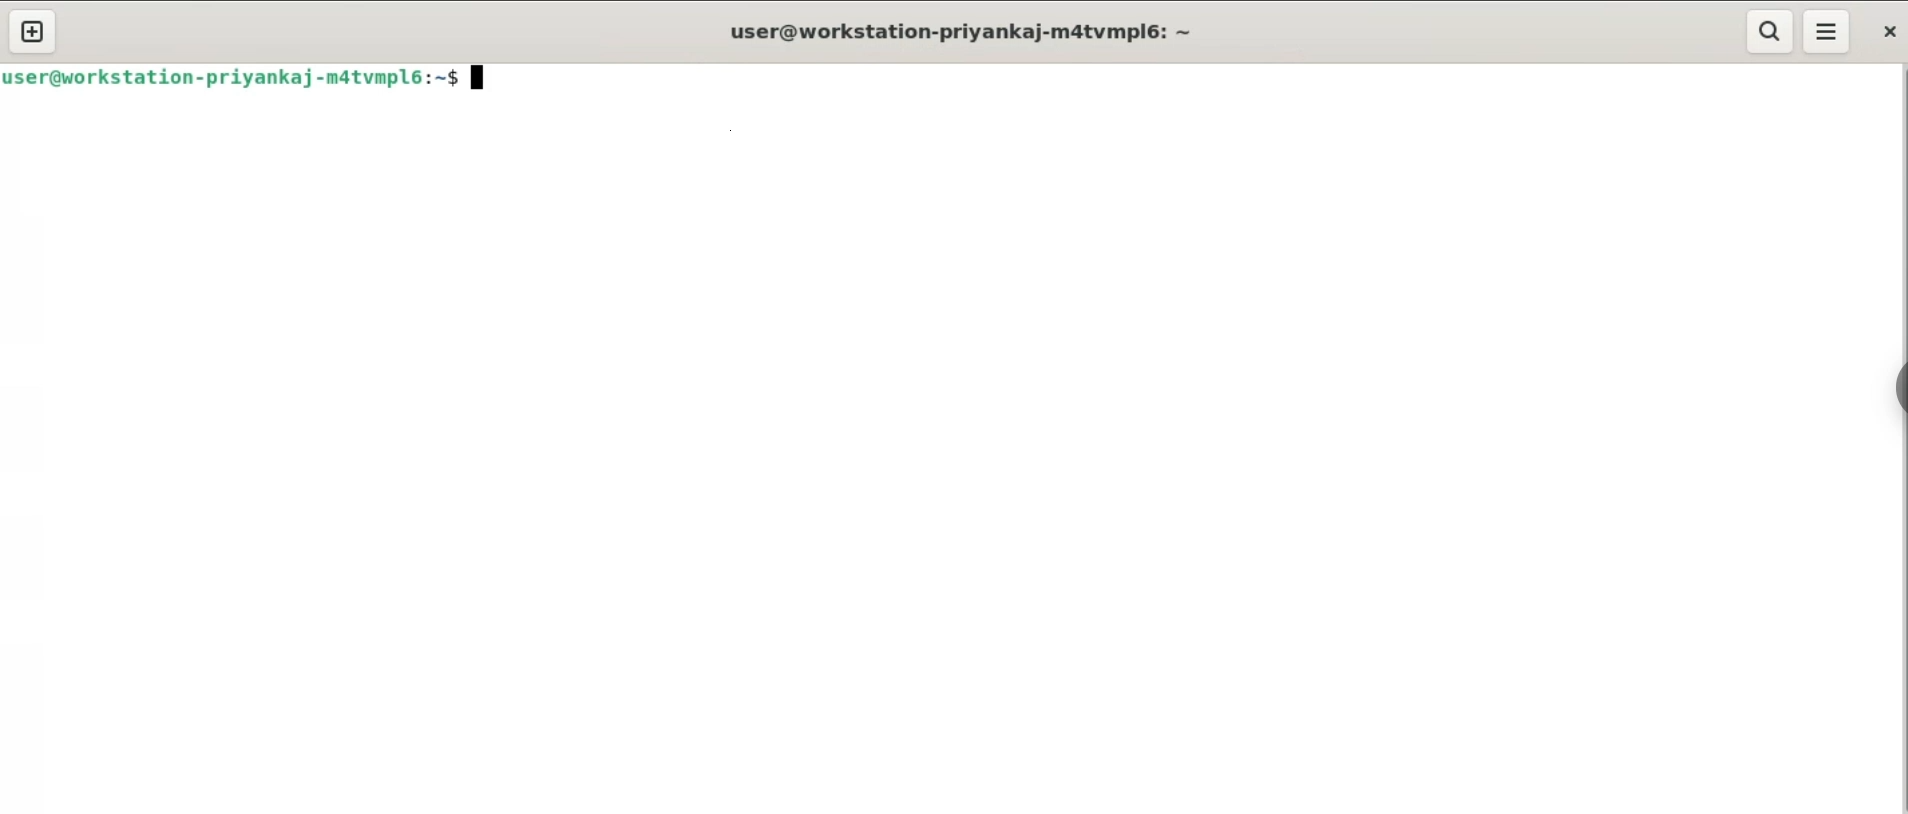  Describe the element at coordinates (253, 82) in the screenshot. I see `user@workstation-priyankaj-matvmpl6:~$` at that location.